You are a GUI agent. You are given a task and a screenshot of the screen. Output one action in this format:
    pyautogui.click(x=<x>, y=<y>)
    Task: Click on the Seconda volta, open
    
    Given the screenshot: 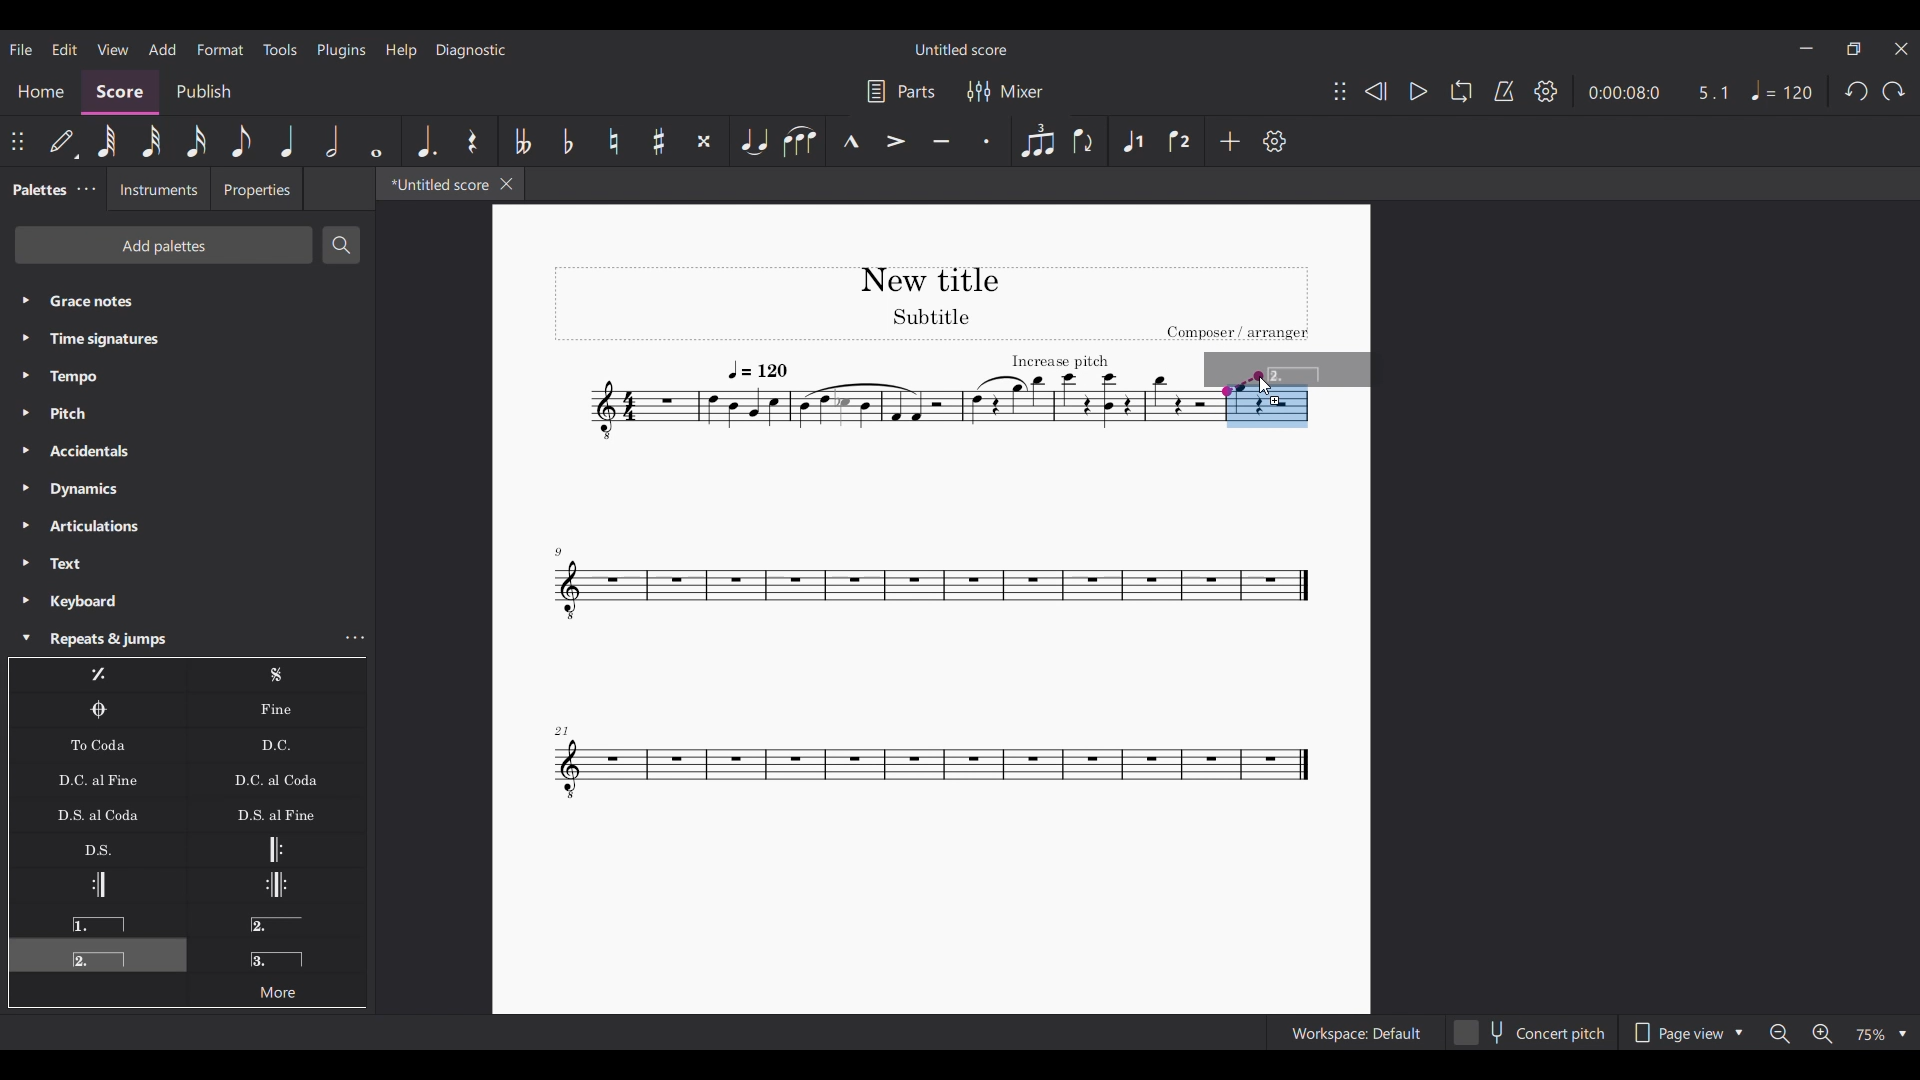 What is the action you would take?
    pyautogui.click(x=276, y=920)
    